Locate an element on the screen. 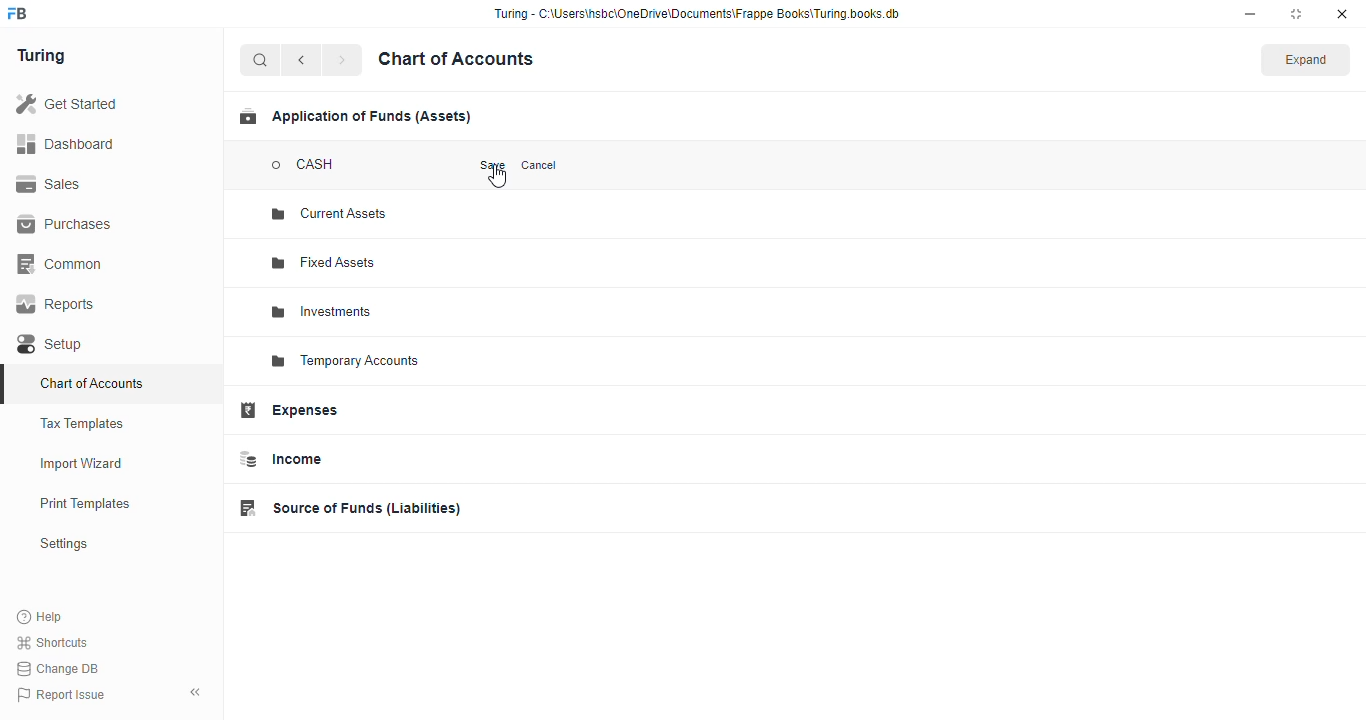  shortcuts is located at coordinates (53, 642).